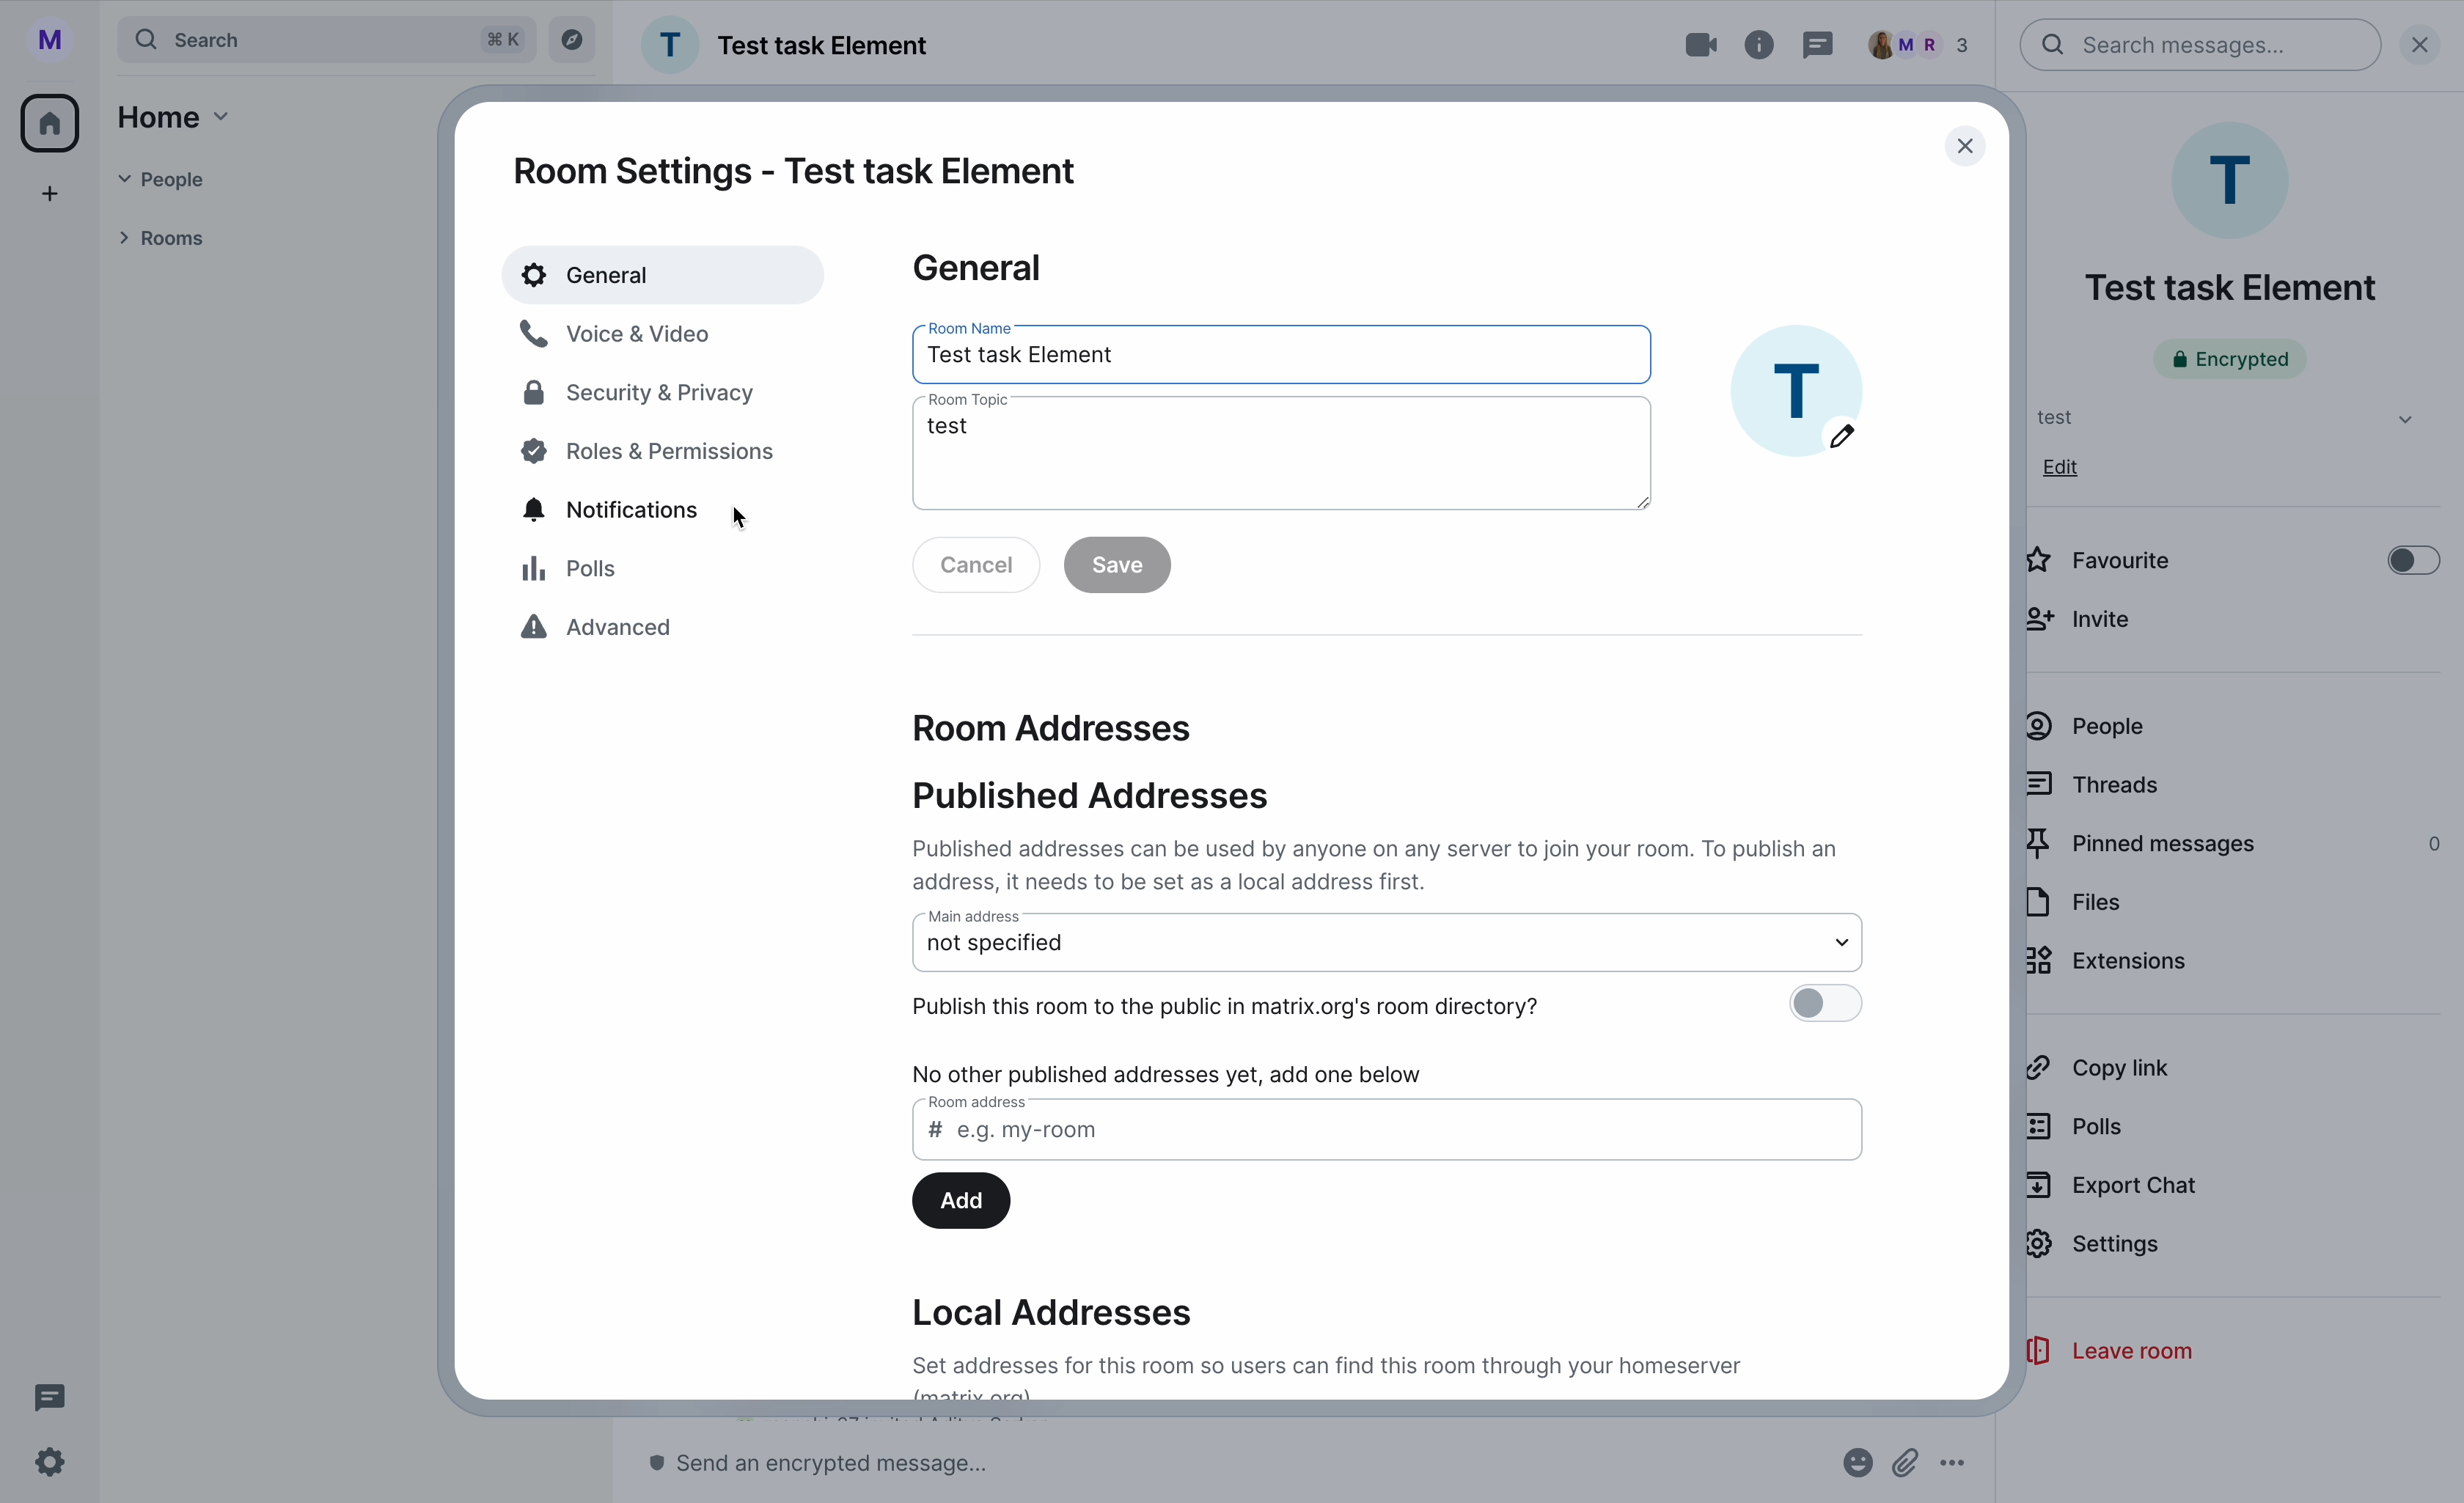  Describe the element at coordinates (54, 120) in the screenshot. I see `home icon` at that location.